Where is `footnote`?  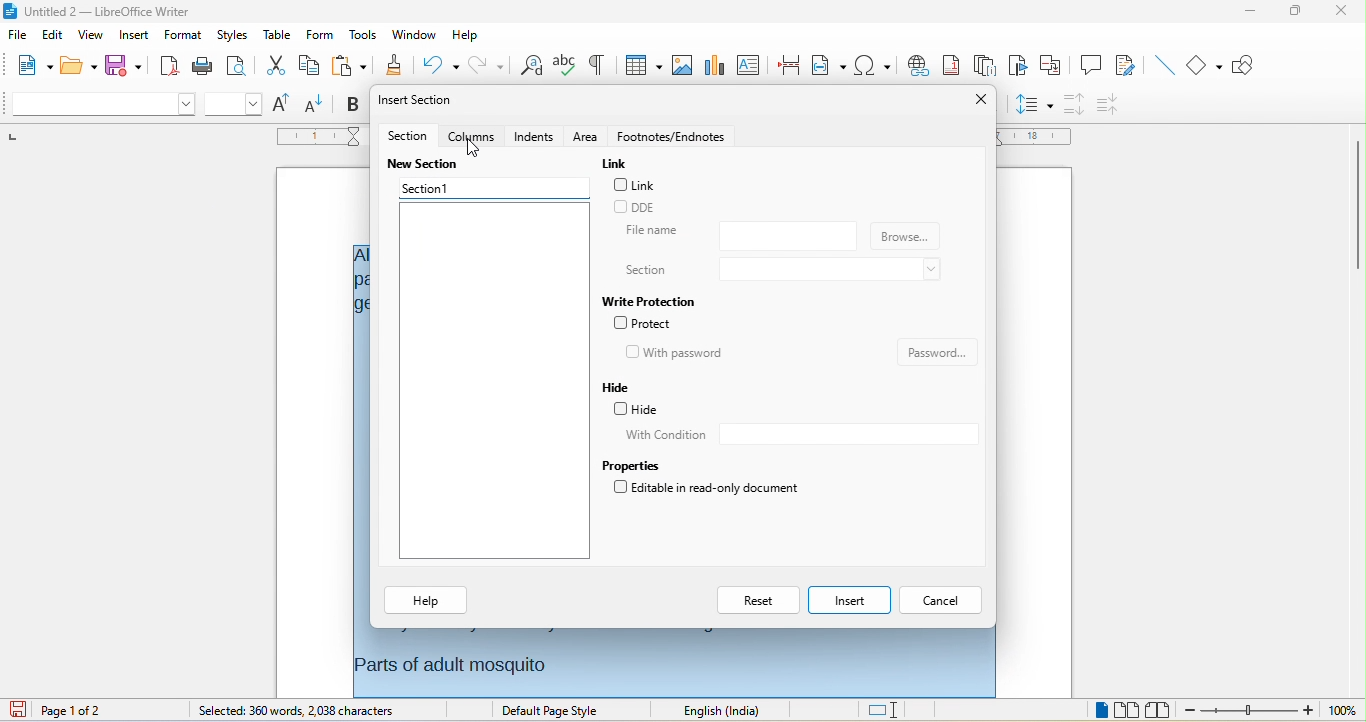
footnote is located at coordinates (954, 67).